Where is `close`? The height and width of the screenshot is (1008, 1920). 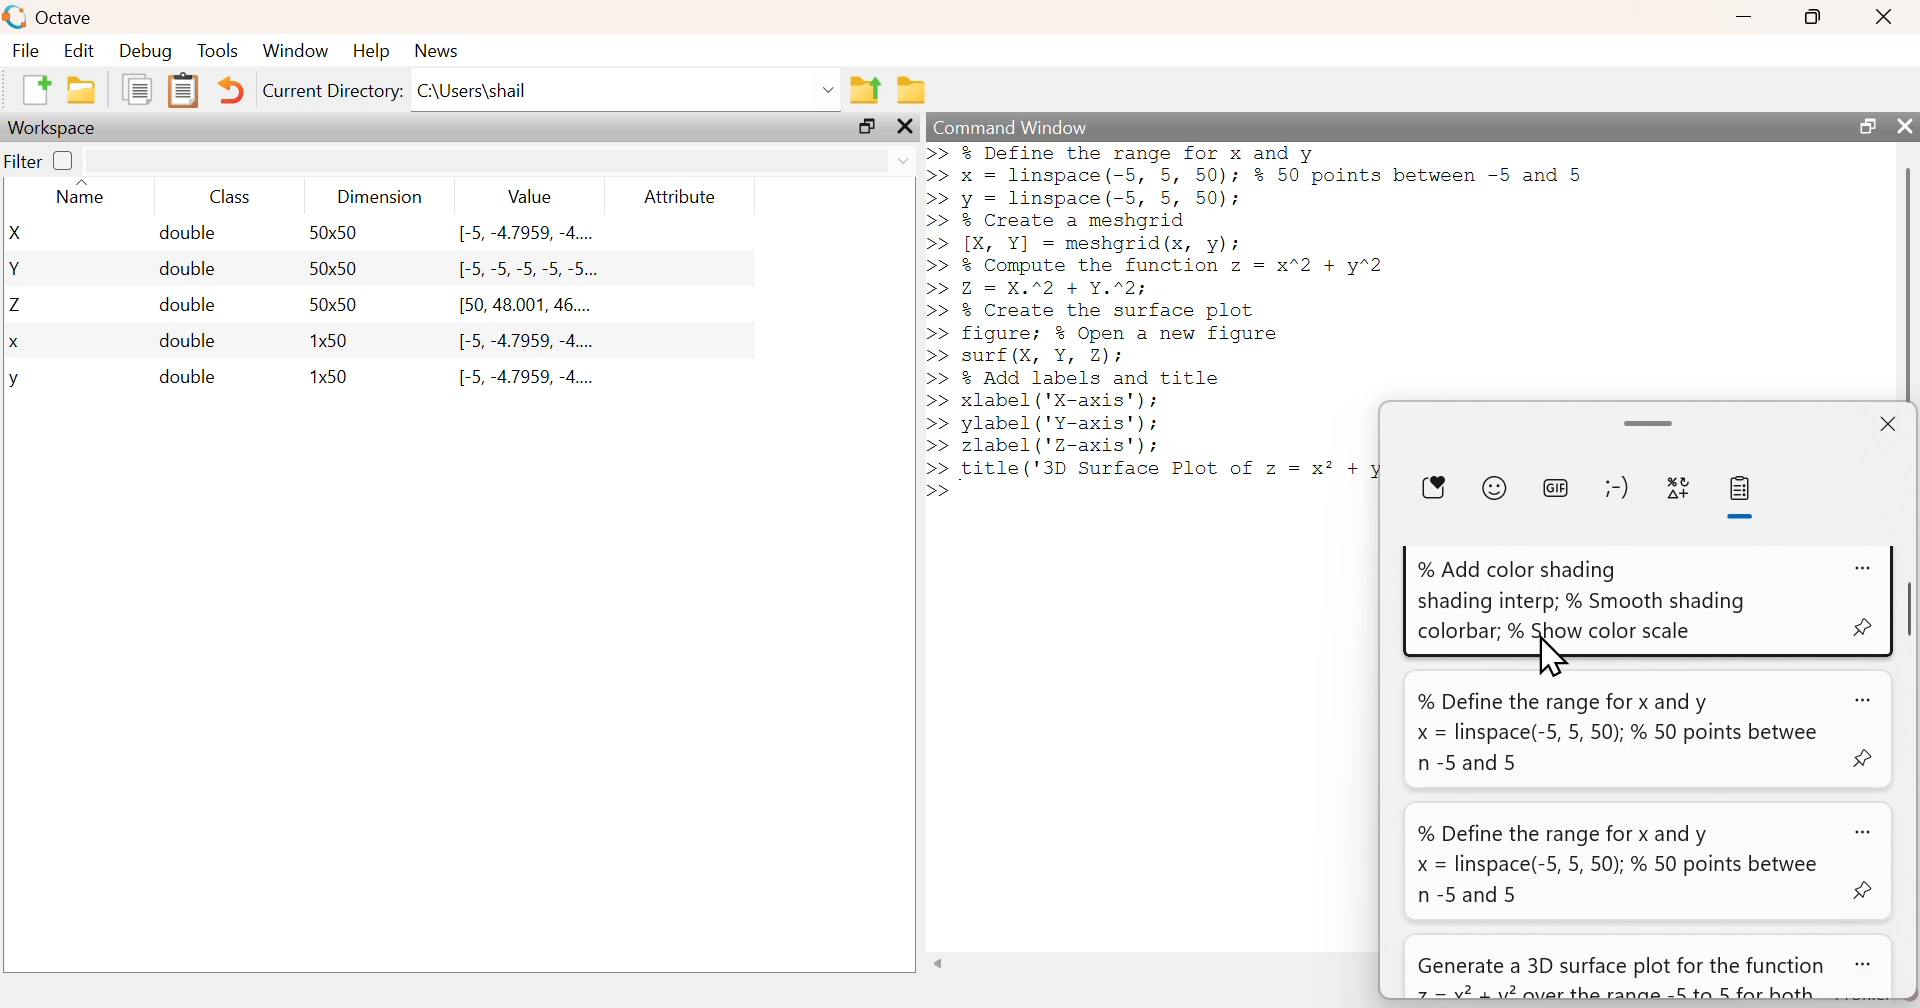 close is located at coordinates (1889, 423).